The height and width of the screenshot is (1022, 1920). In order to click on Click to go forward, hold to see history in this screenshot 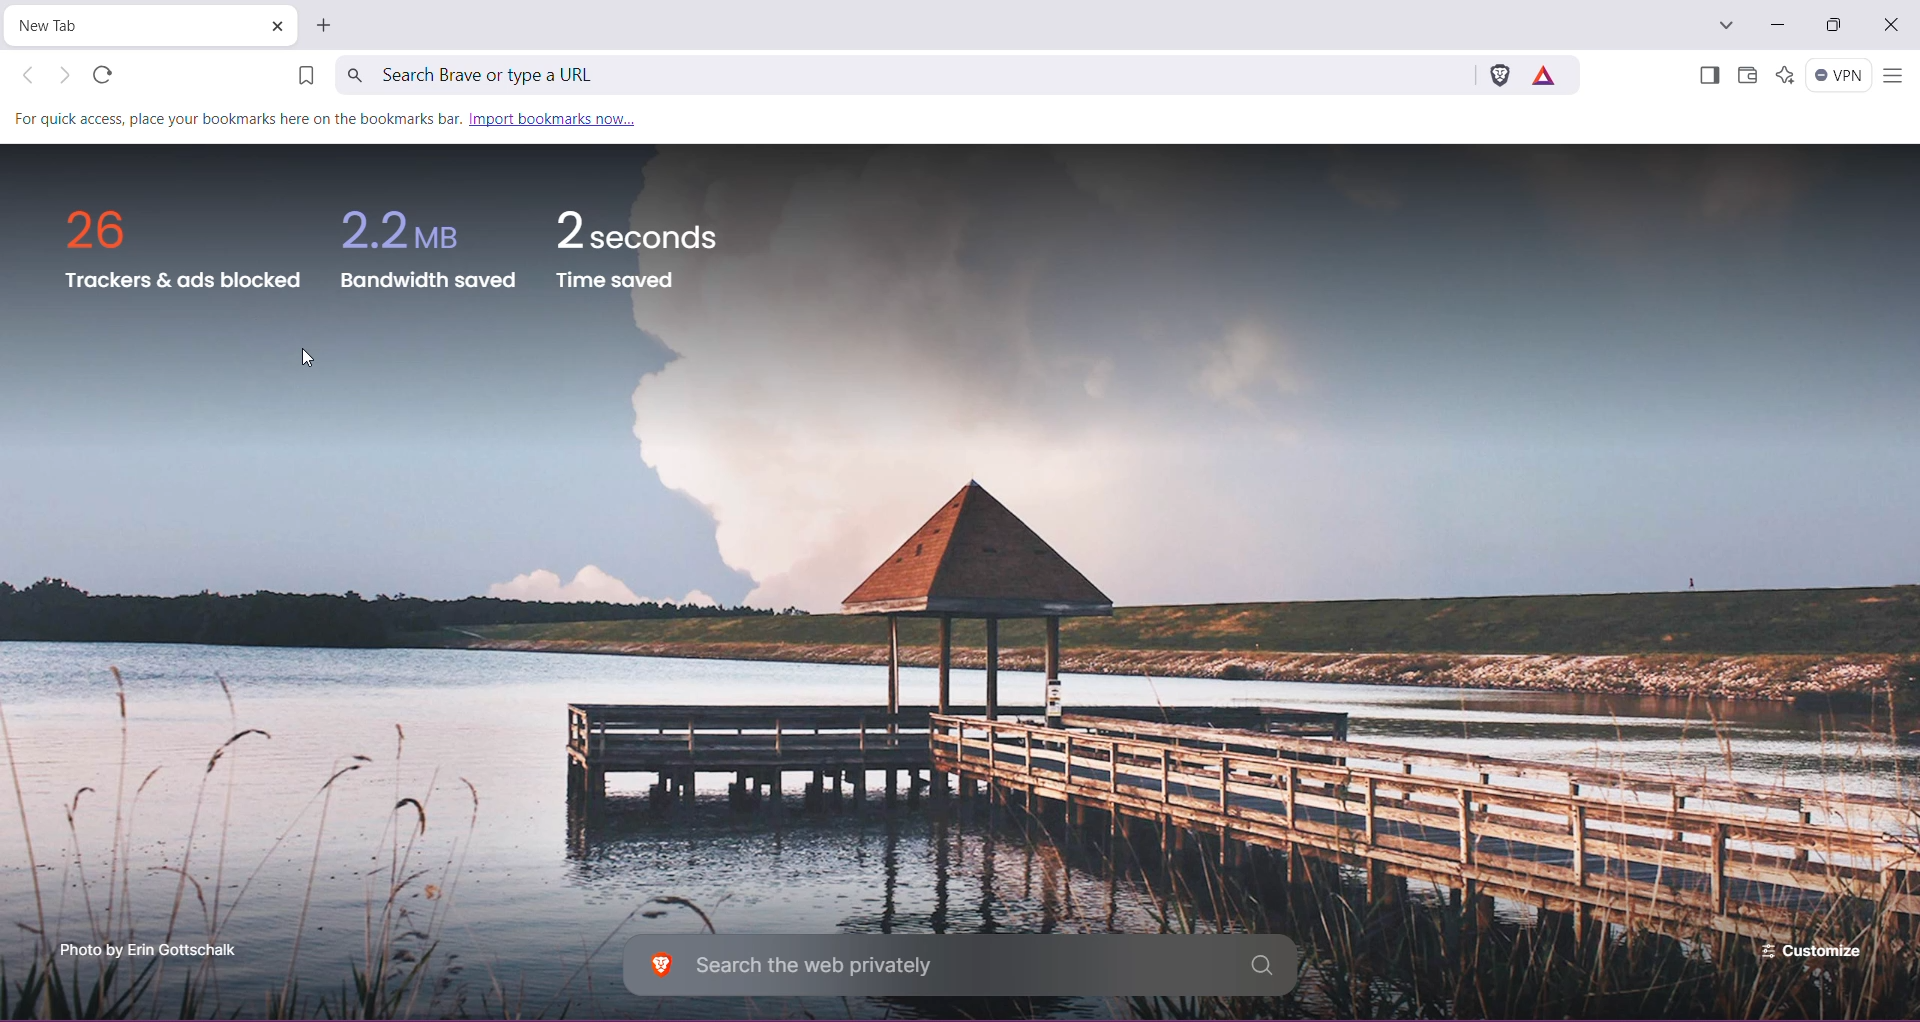, I will do `click(65, 75)`.